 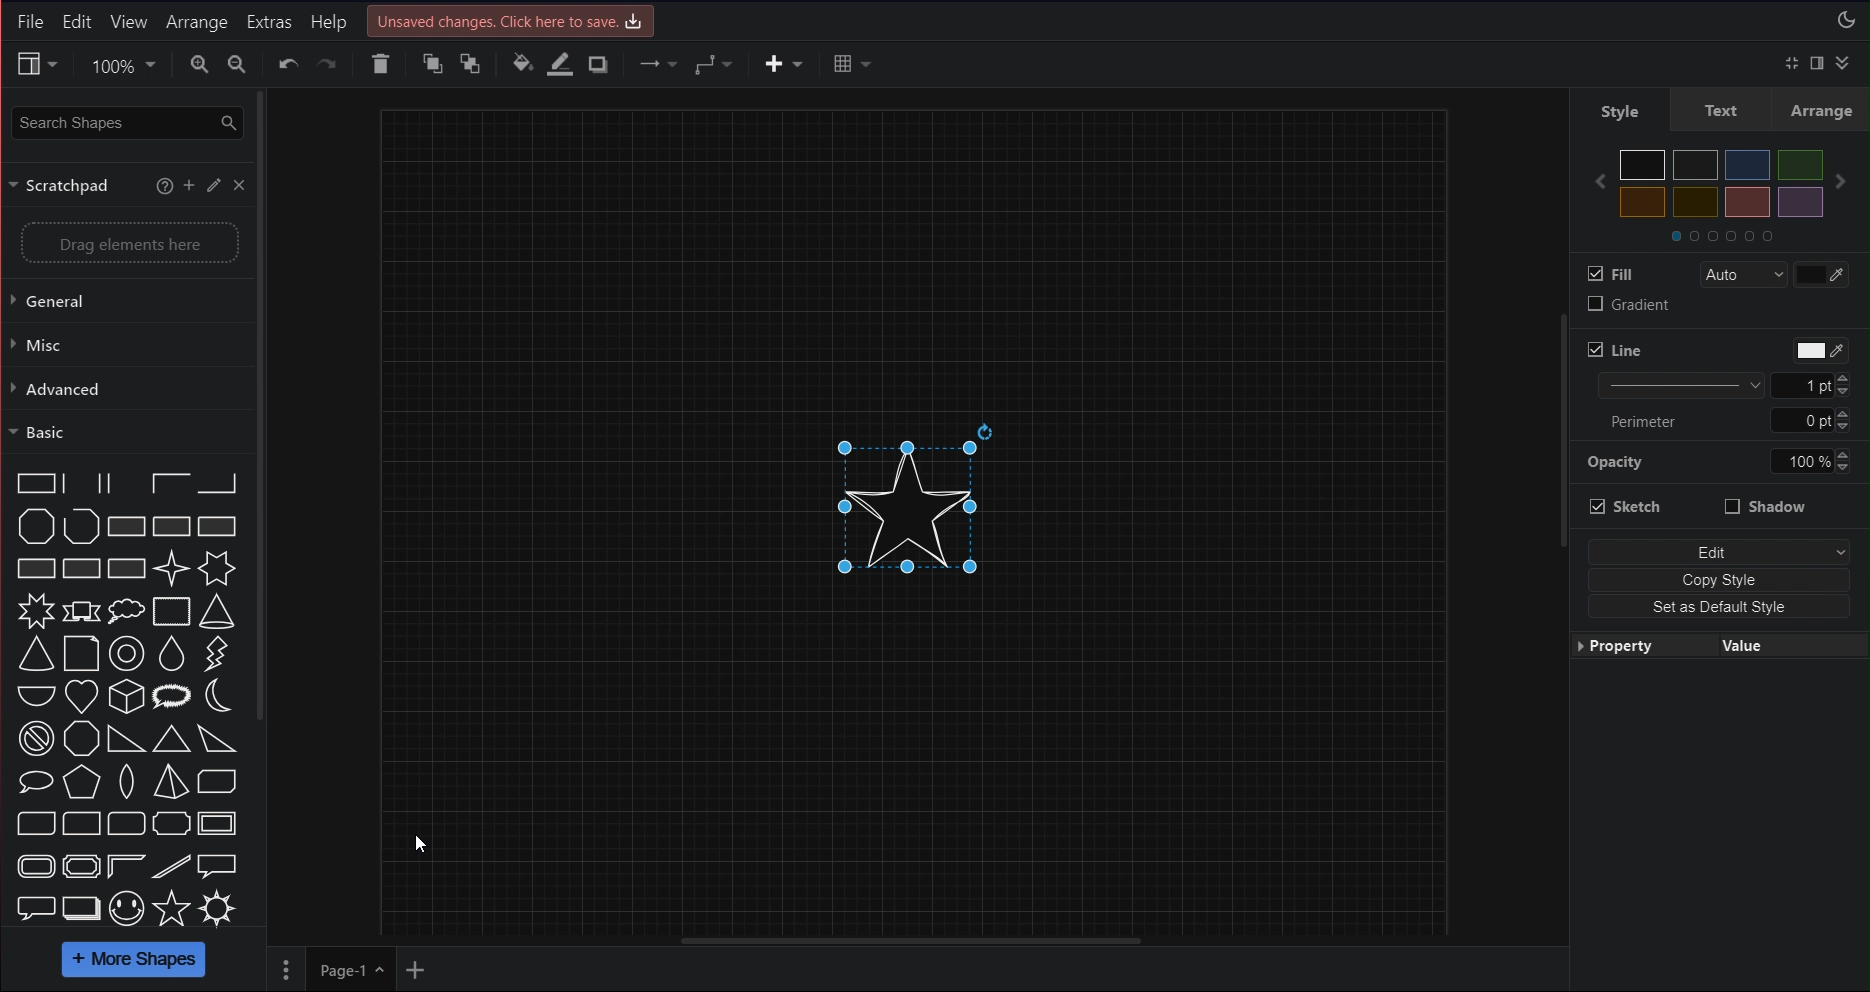 I want to click on Drag elements here, so click(x=130, y=242).